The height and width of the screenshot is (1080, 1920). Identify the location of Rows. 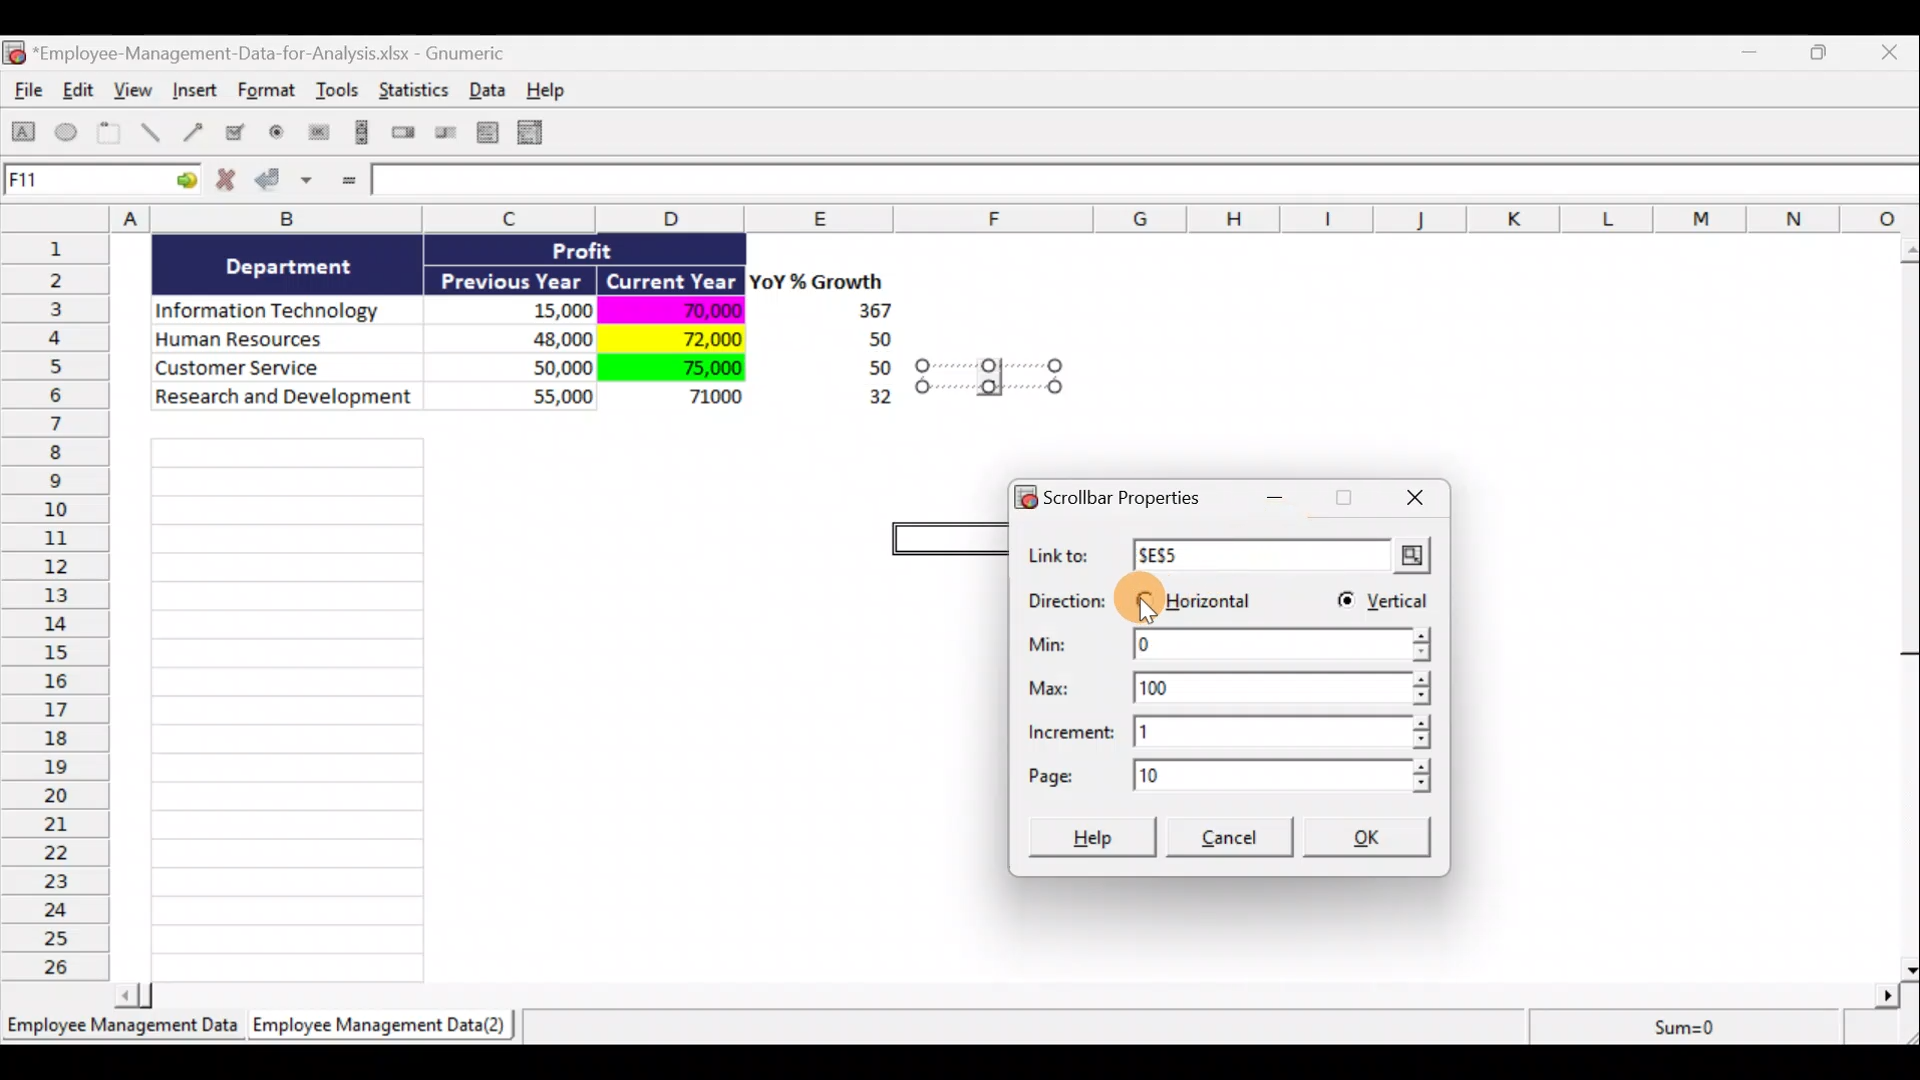
(61, 605).